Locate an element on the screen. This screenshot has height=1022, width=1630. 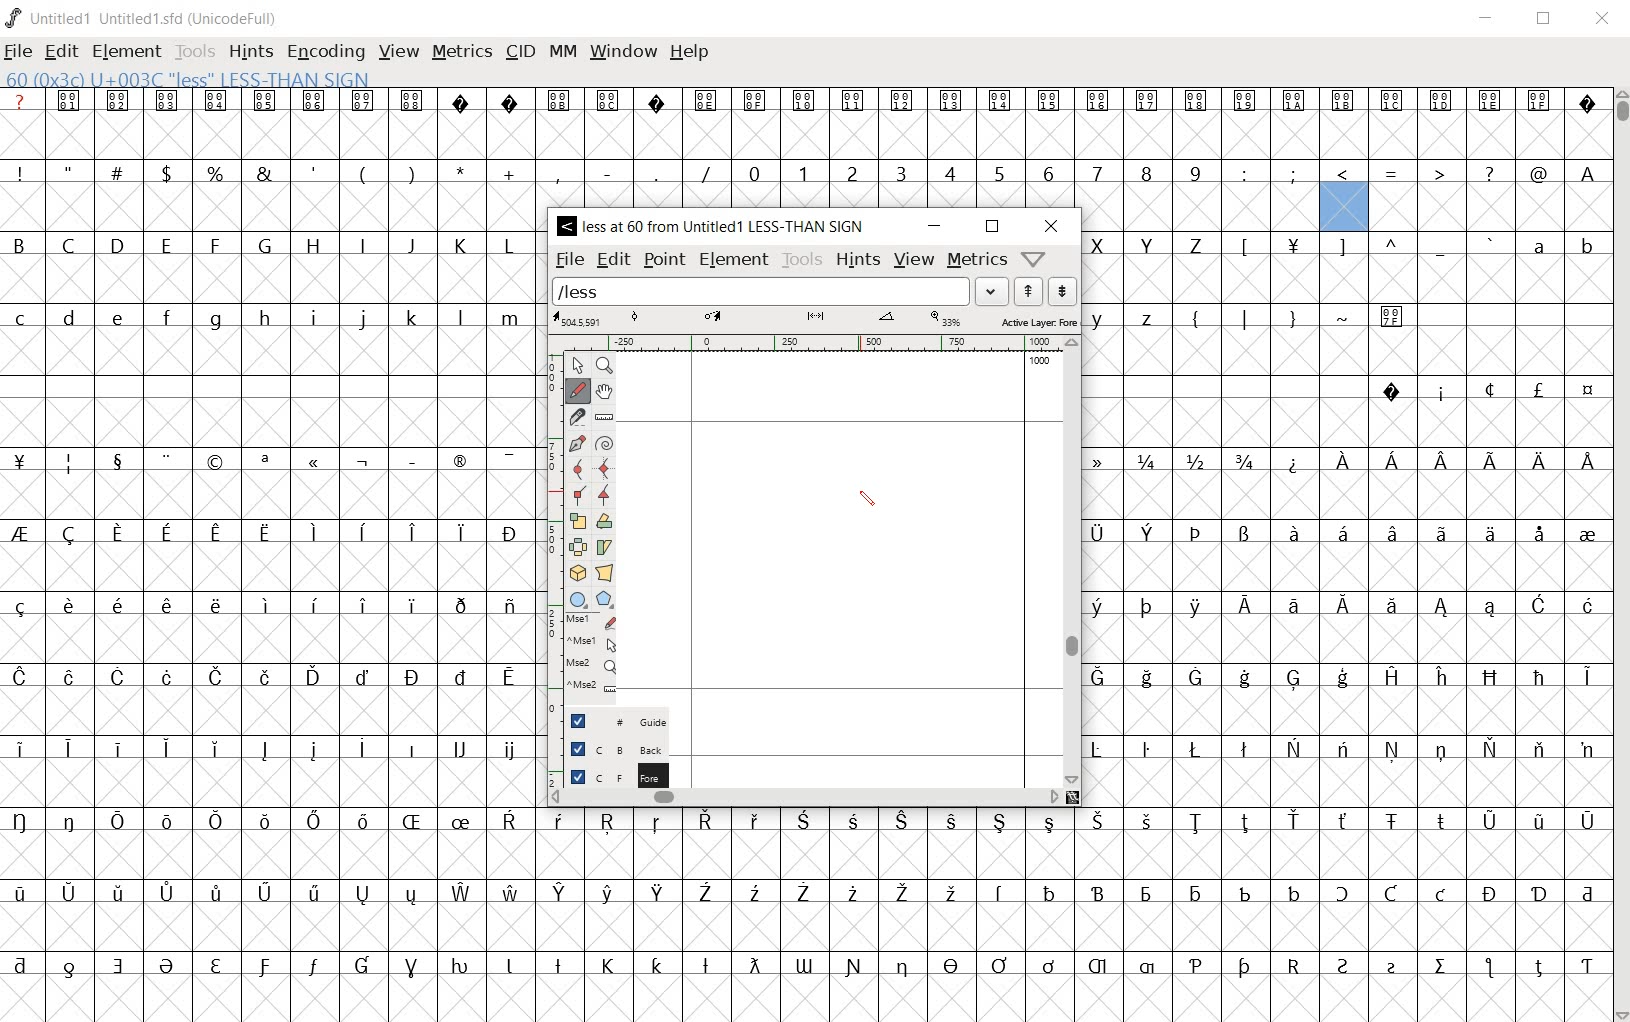
change whether spiro is active or not" is located at coordinates (603, 442).